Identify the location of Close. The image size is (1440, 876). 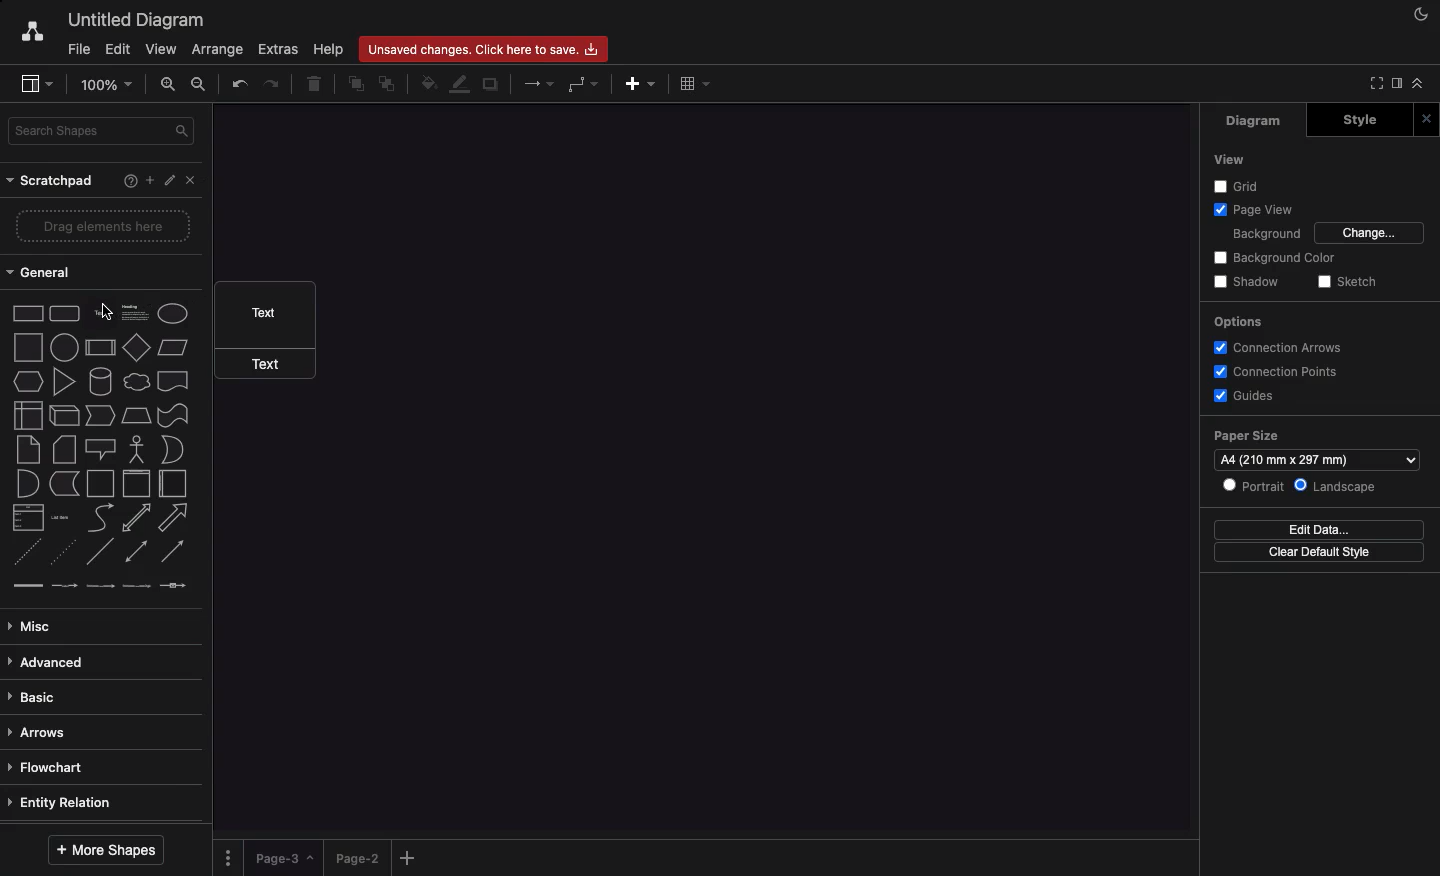
(195, 184).